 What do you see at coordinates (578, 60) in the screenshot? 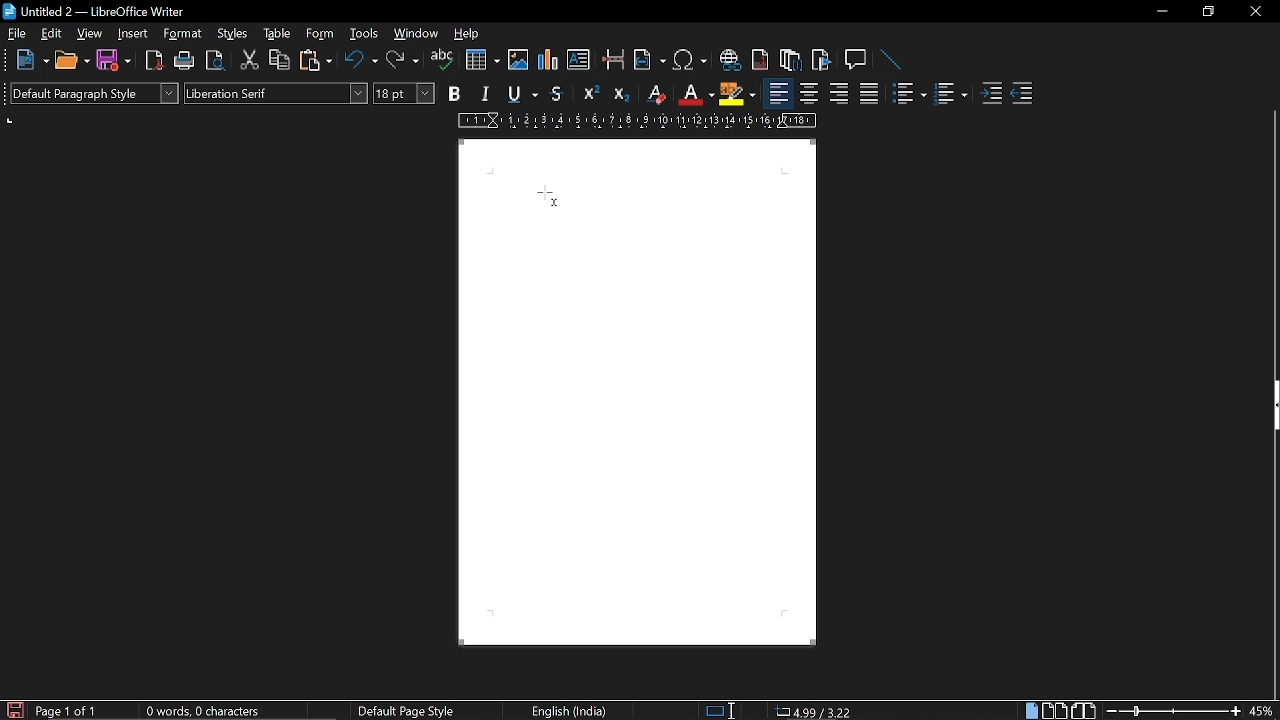
I see `insert text` at bounding box center [578, 60].